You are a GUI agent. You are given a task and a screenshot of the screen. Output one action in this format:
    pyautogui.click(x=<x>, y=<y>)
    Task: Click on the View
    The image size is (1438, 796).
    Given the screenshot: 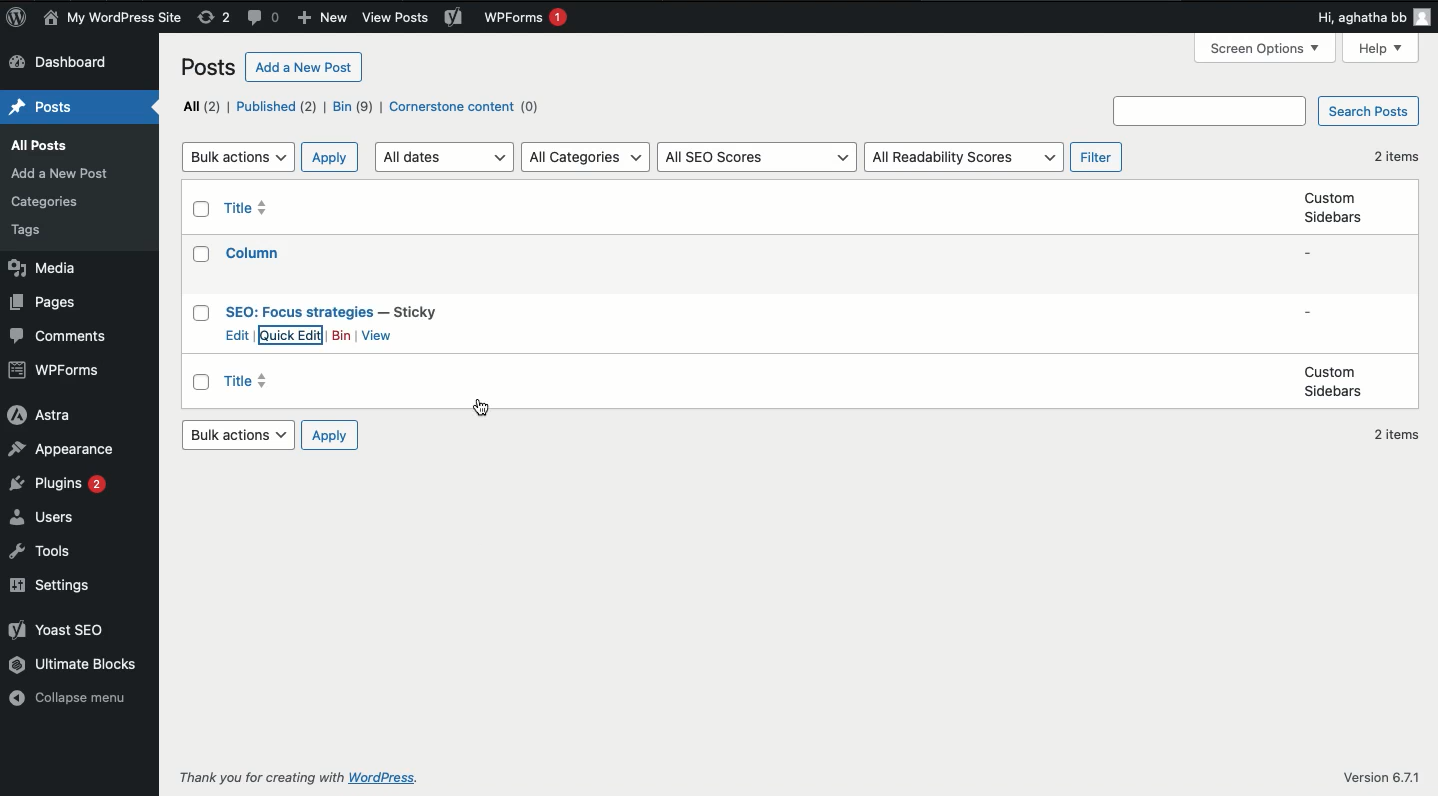 What is the action you would take?
    pyautogui.click(x=377, y=336)
    